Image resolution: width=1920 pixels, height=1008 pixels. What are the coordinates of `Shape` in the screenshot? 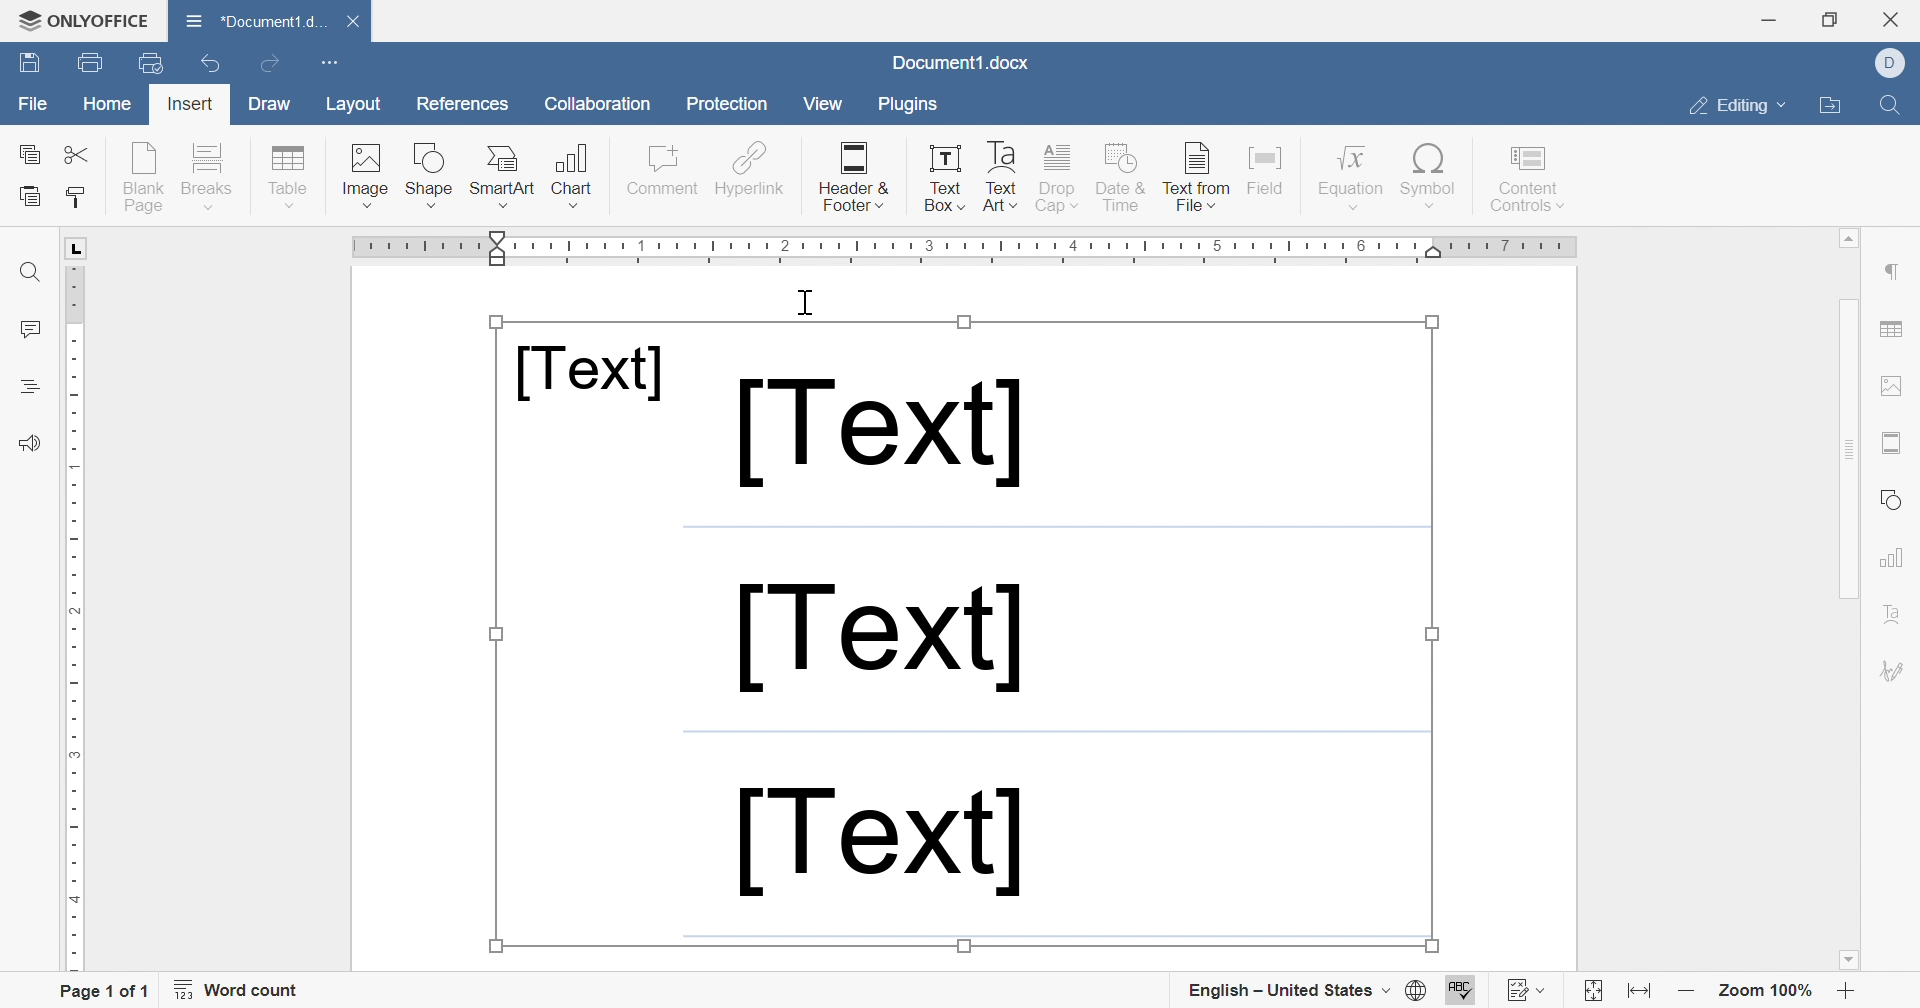 It's located at (430, 176).